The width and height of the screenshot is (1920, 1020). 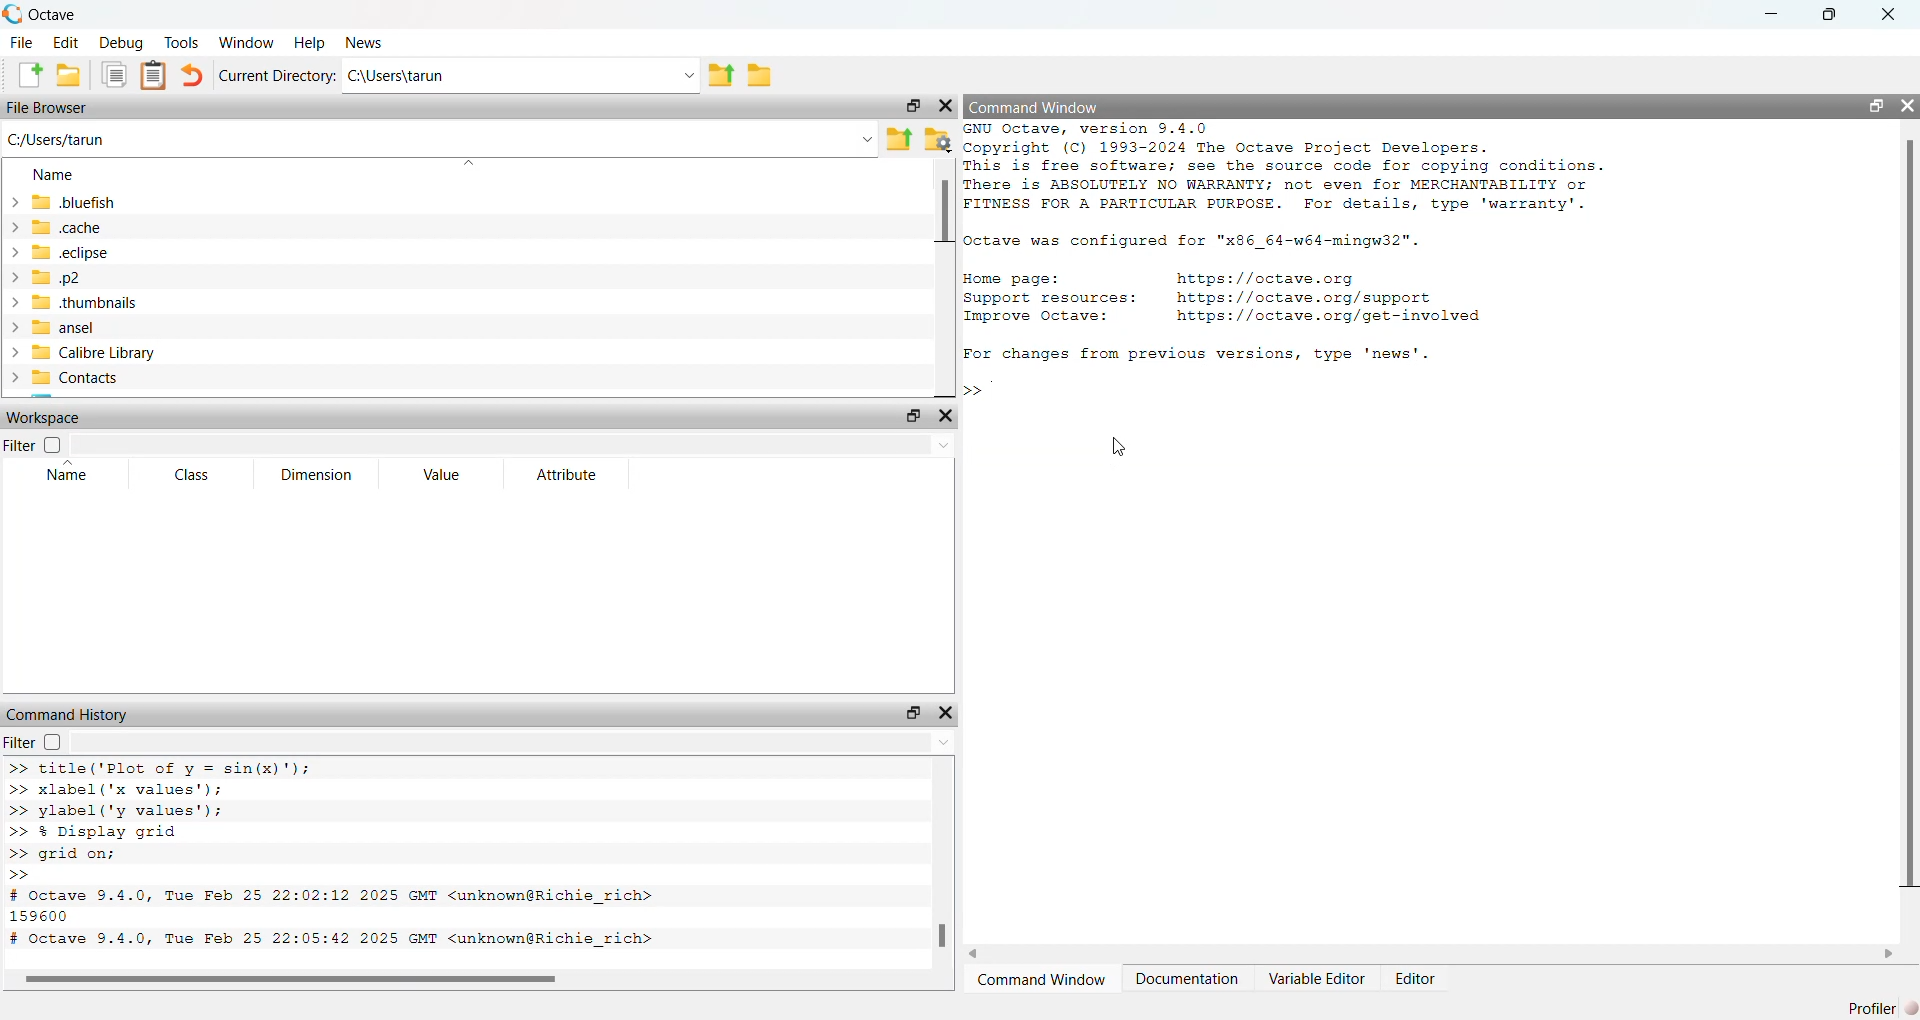 What do you see at coordinates (45, 108) in the screenshot?
I see `File Browser` at bounding box center [45, 108].